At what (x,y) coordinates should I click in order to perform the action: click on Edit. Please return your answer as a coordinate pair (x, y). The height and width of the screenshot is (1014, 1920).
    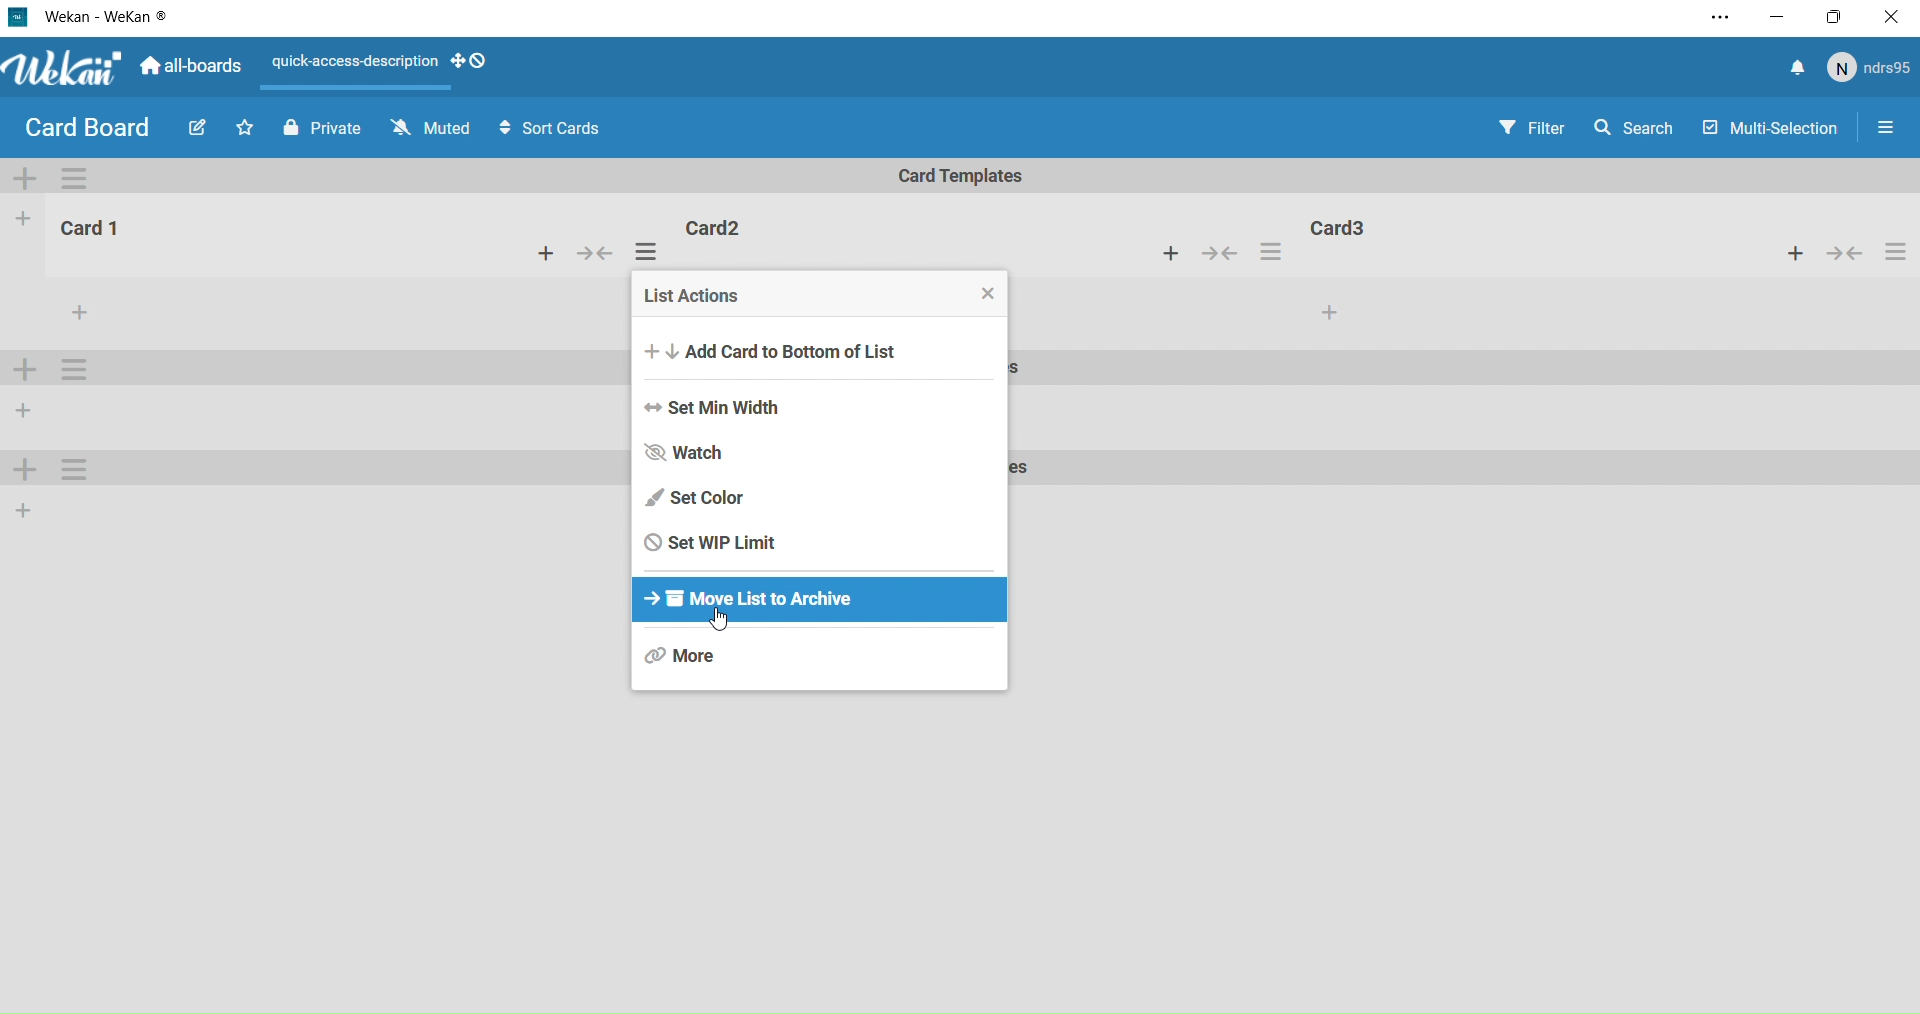
    Looking at the image, I should click on (195, 126).